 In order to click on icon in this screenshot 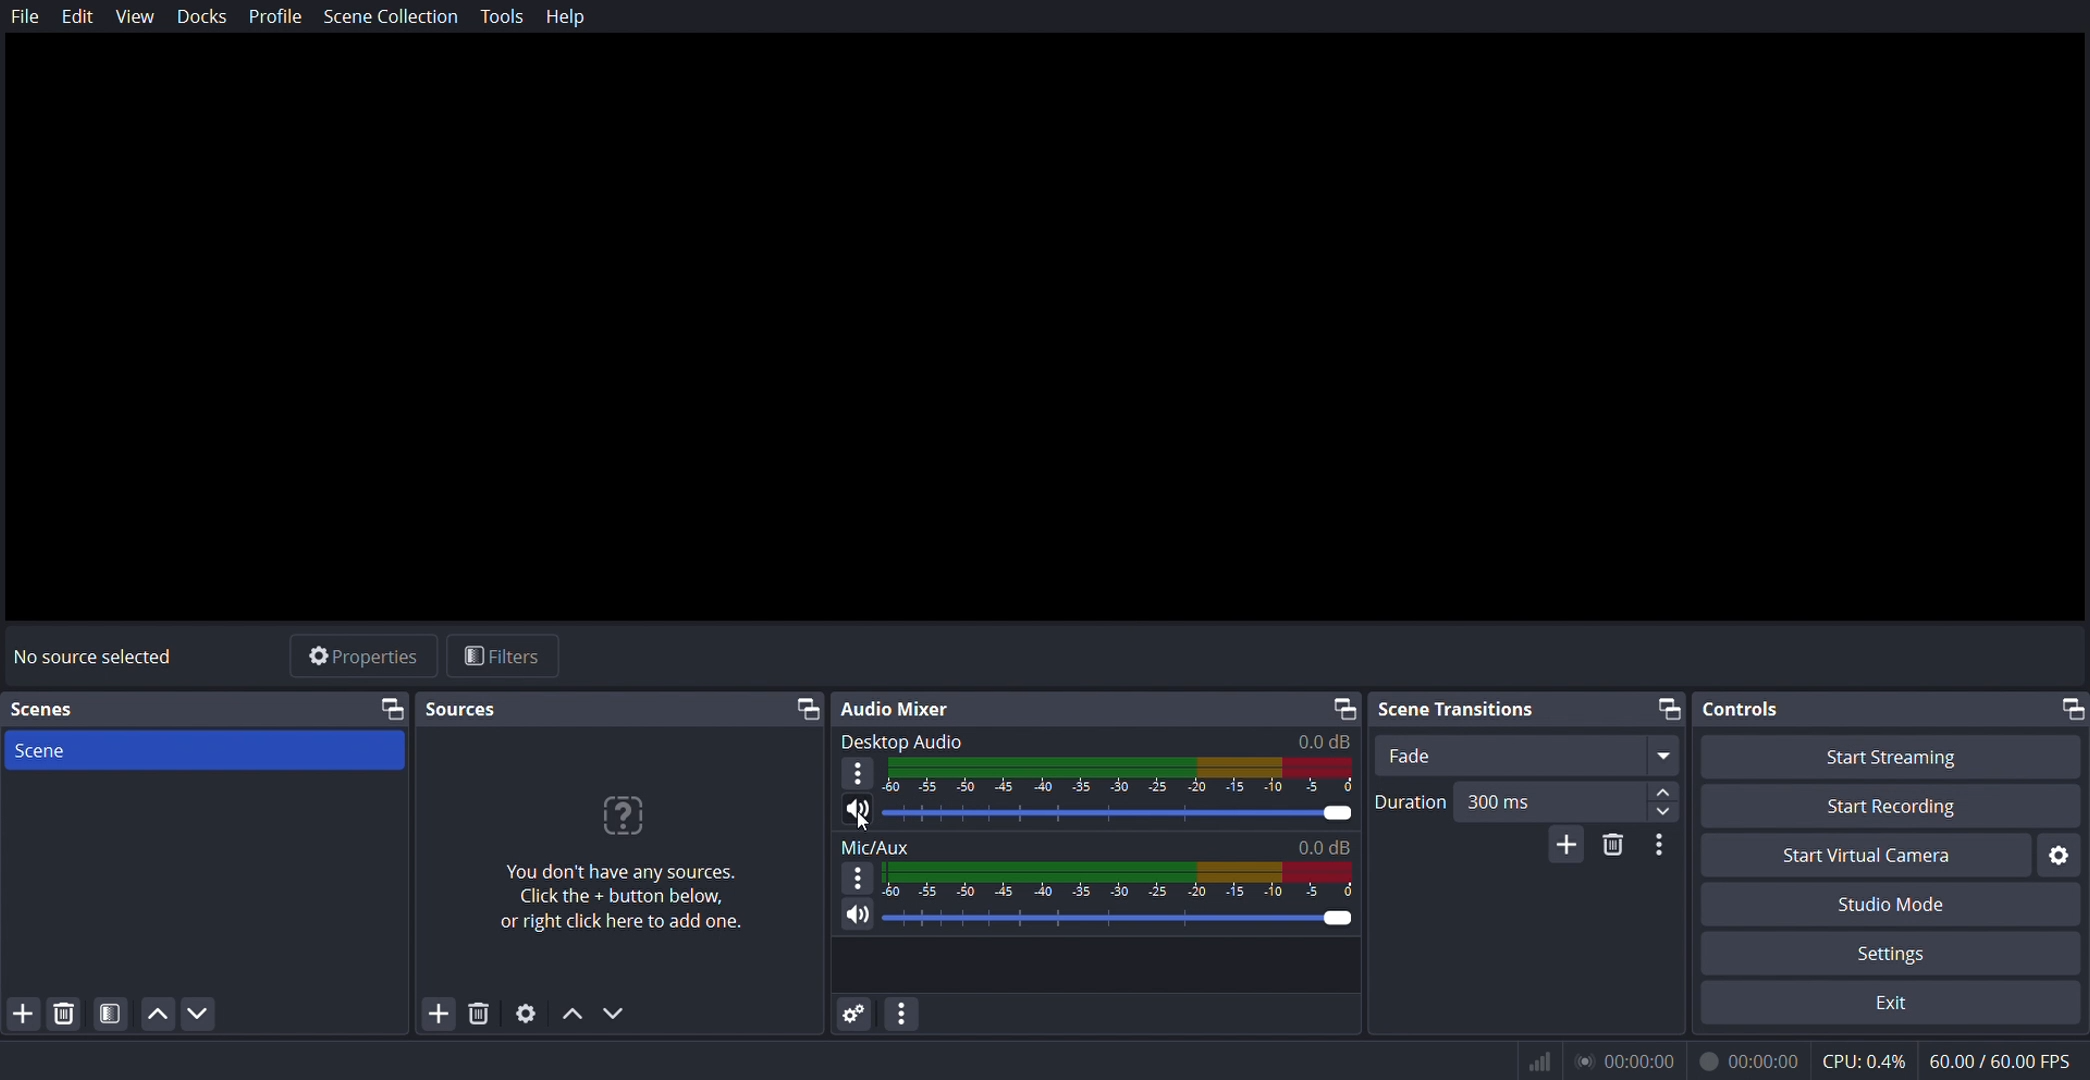, I will do `click(1539, 1065)`.